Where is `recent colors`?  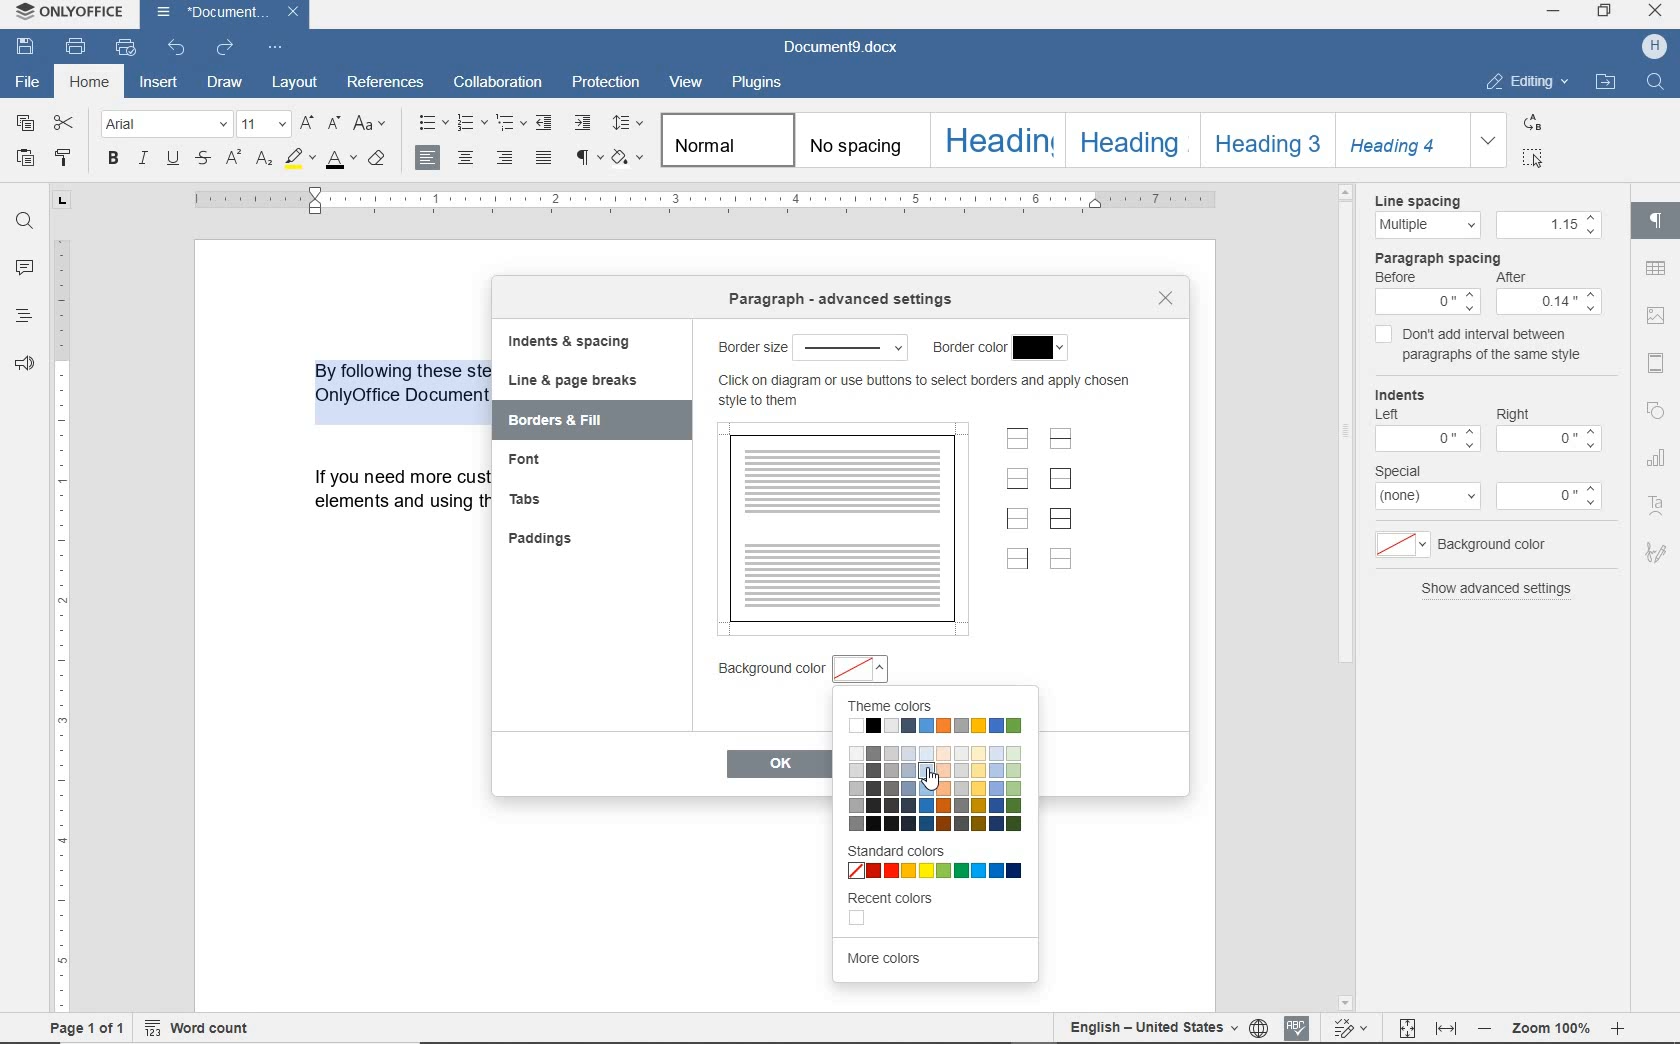 recent colors is located at coordinates (892, 898).